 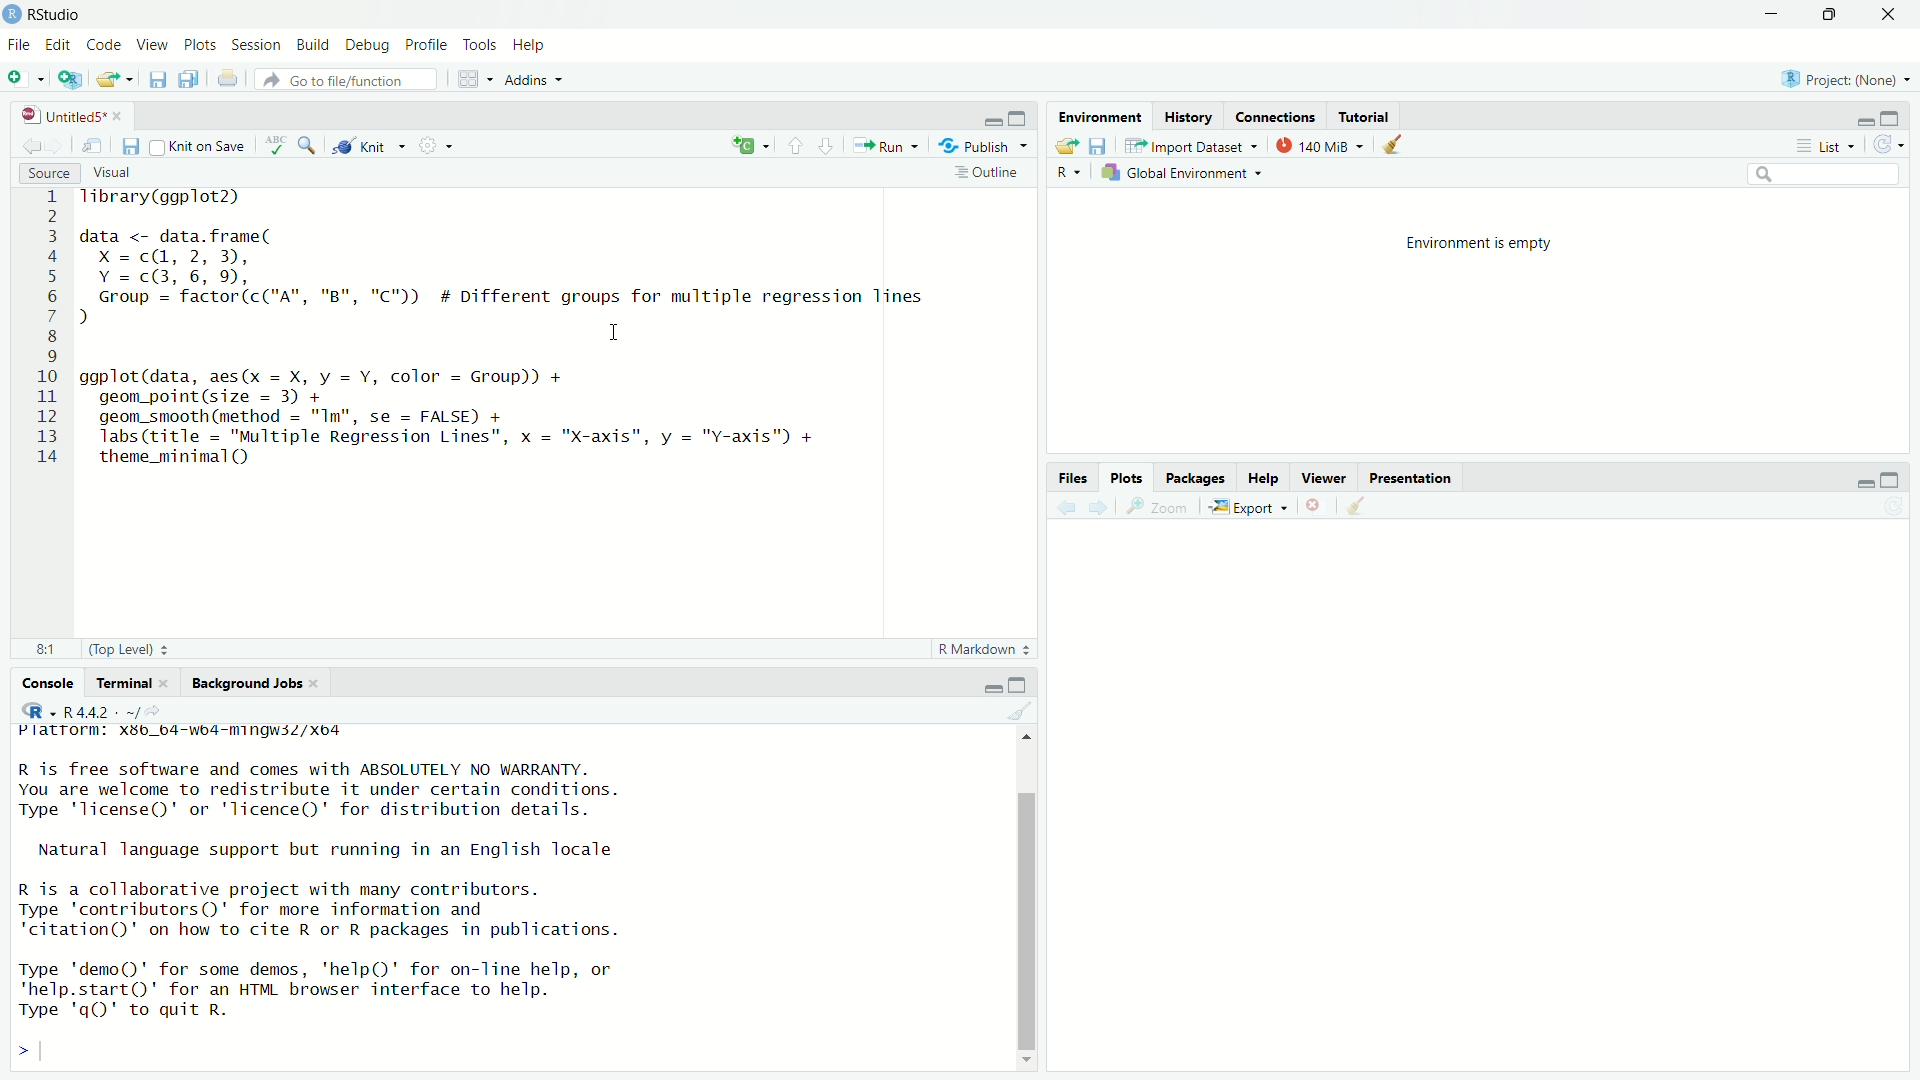 What do you see at coordinates (1845, 478) in the screenshot?
I see `minimise` at bounding box center [1845, 478].